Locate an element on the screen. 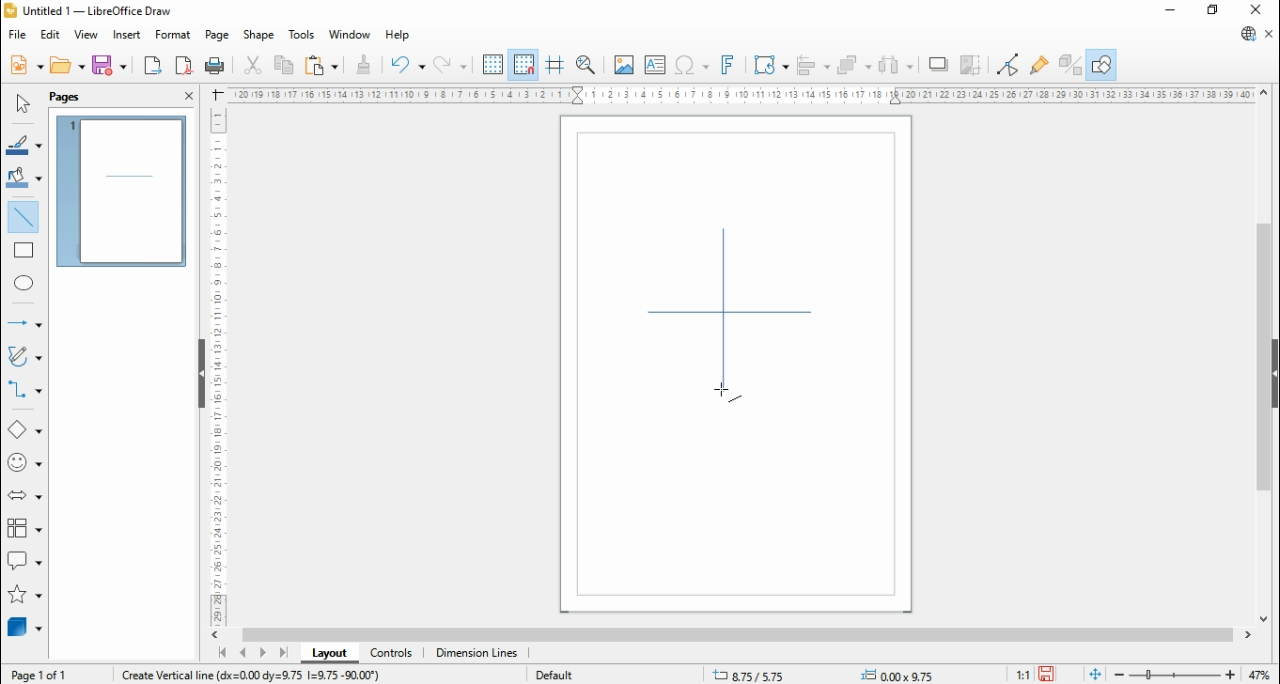  show glue point functions is located at coordinates (1038, 64).